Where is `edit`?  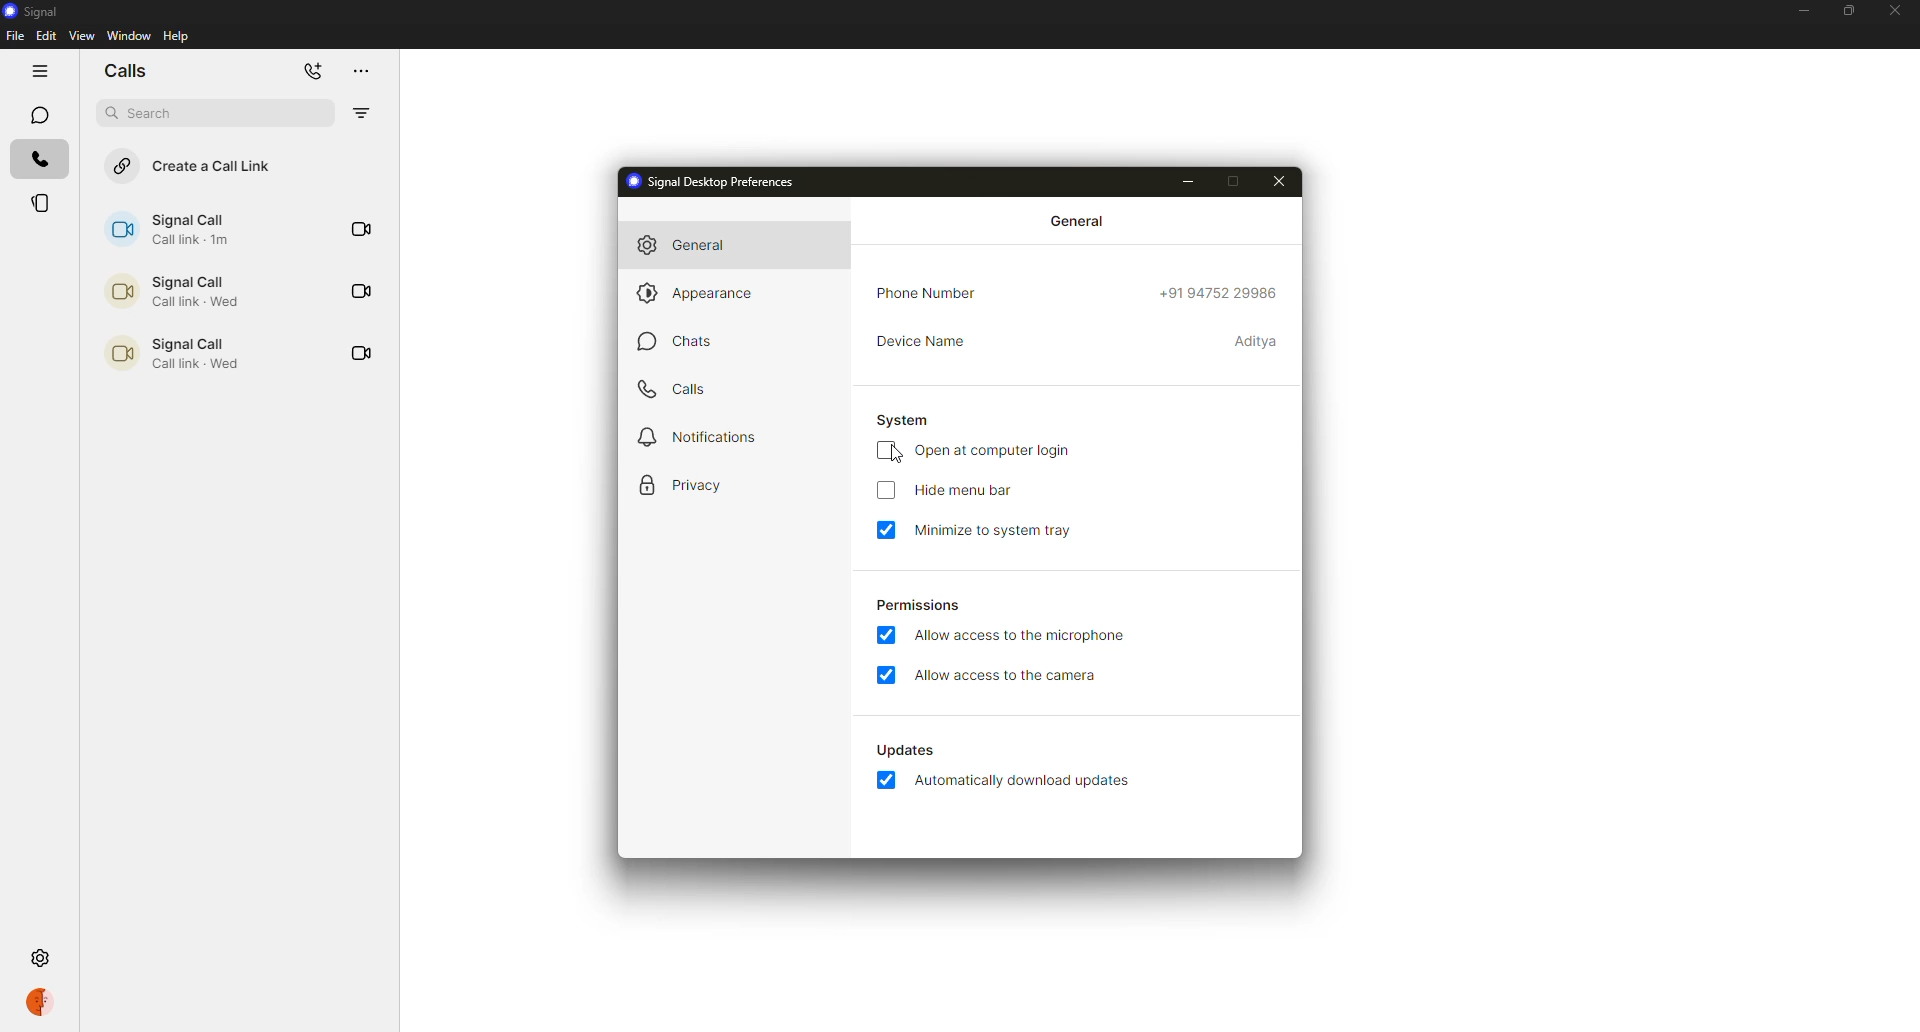
edit is located at coordinates (47, 35).